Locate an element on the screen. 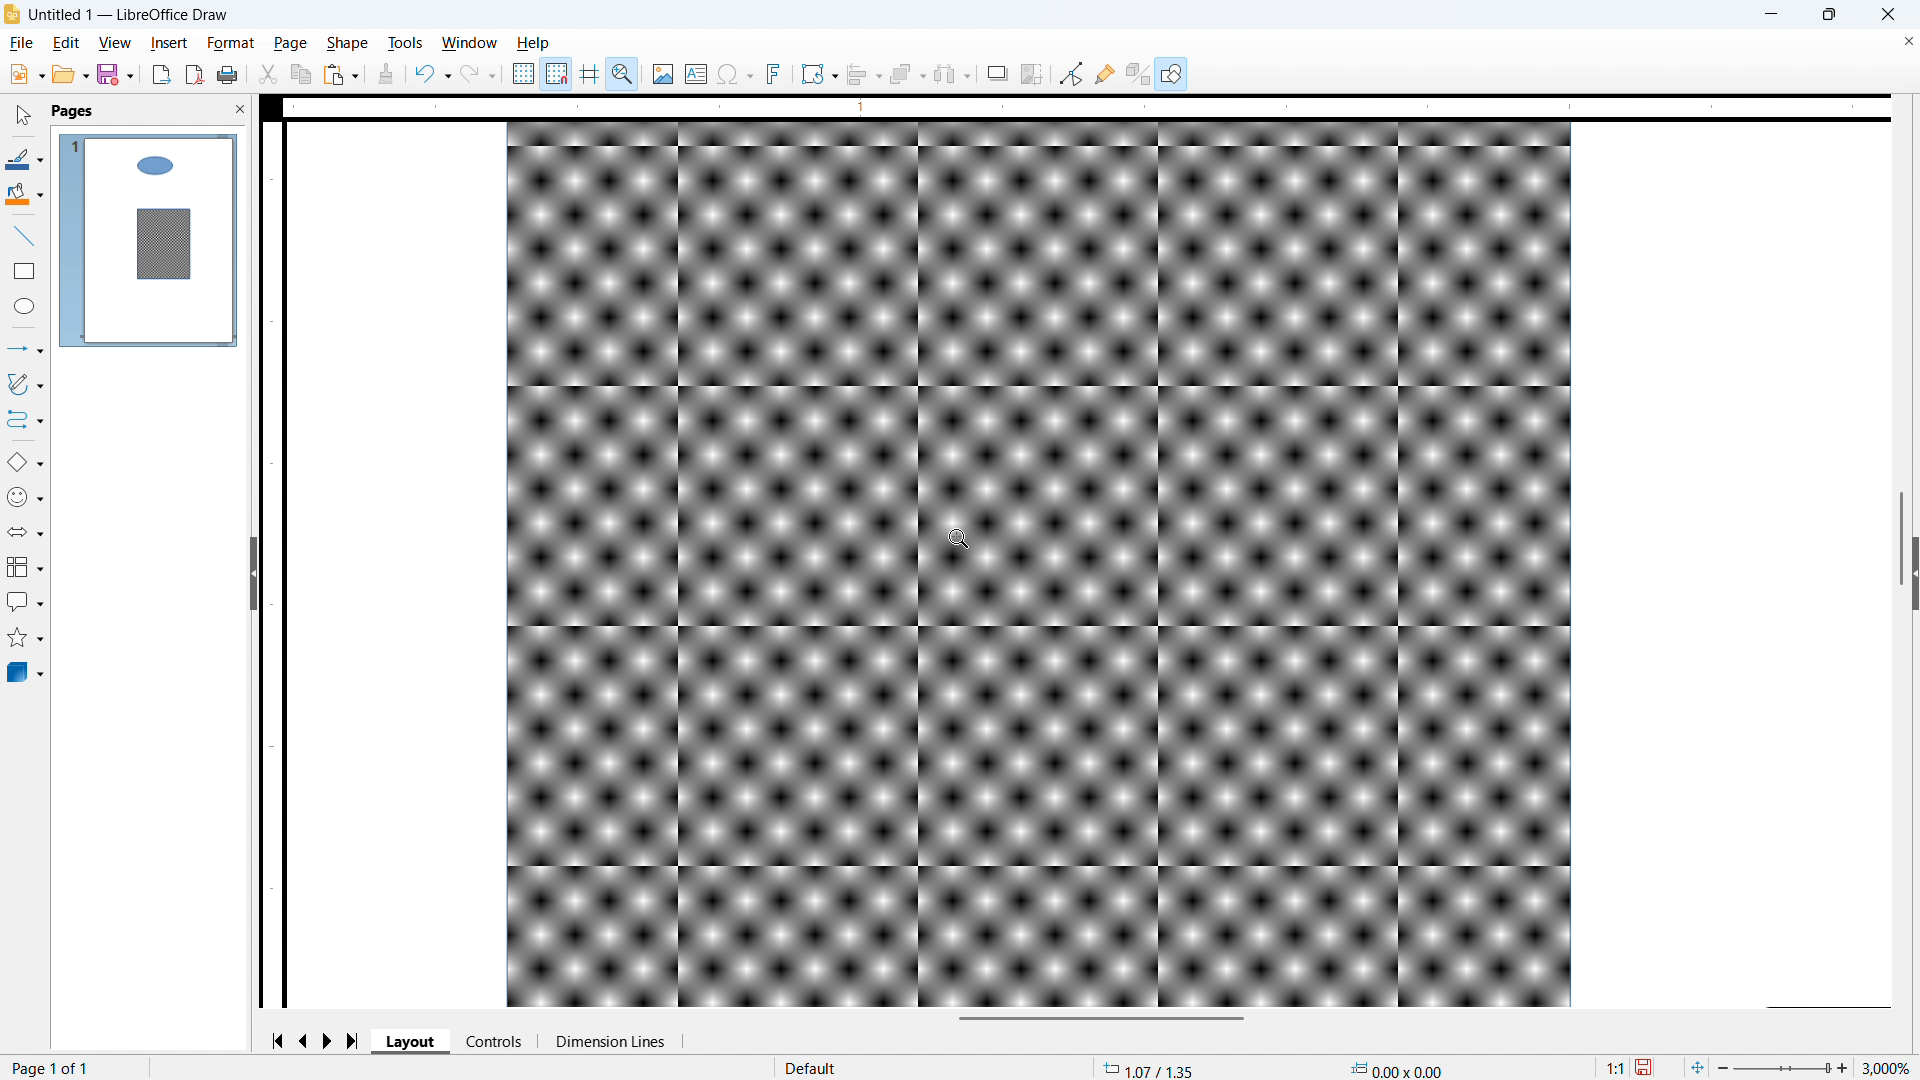 The width and height of the screenshot is (1920, 1080). Select at least three objects to distribute  is located at coordinates (953, 74).